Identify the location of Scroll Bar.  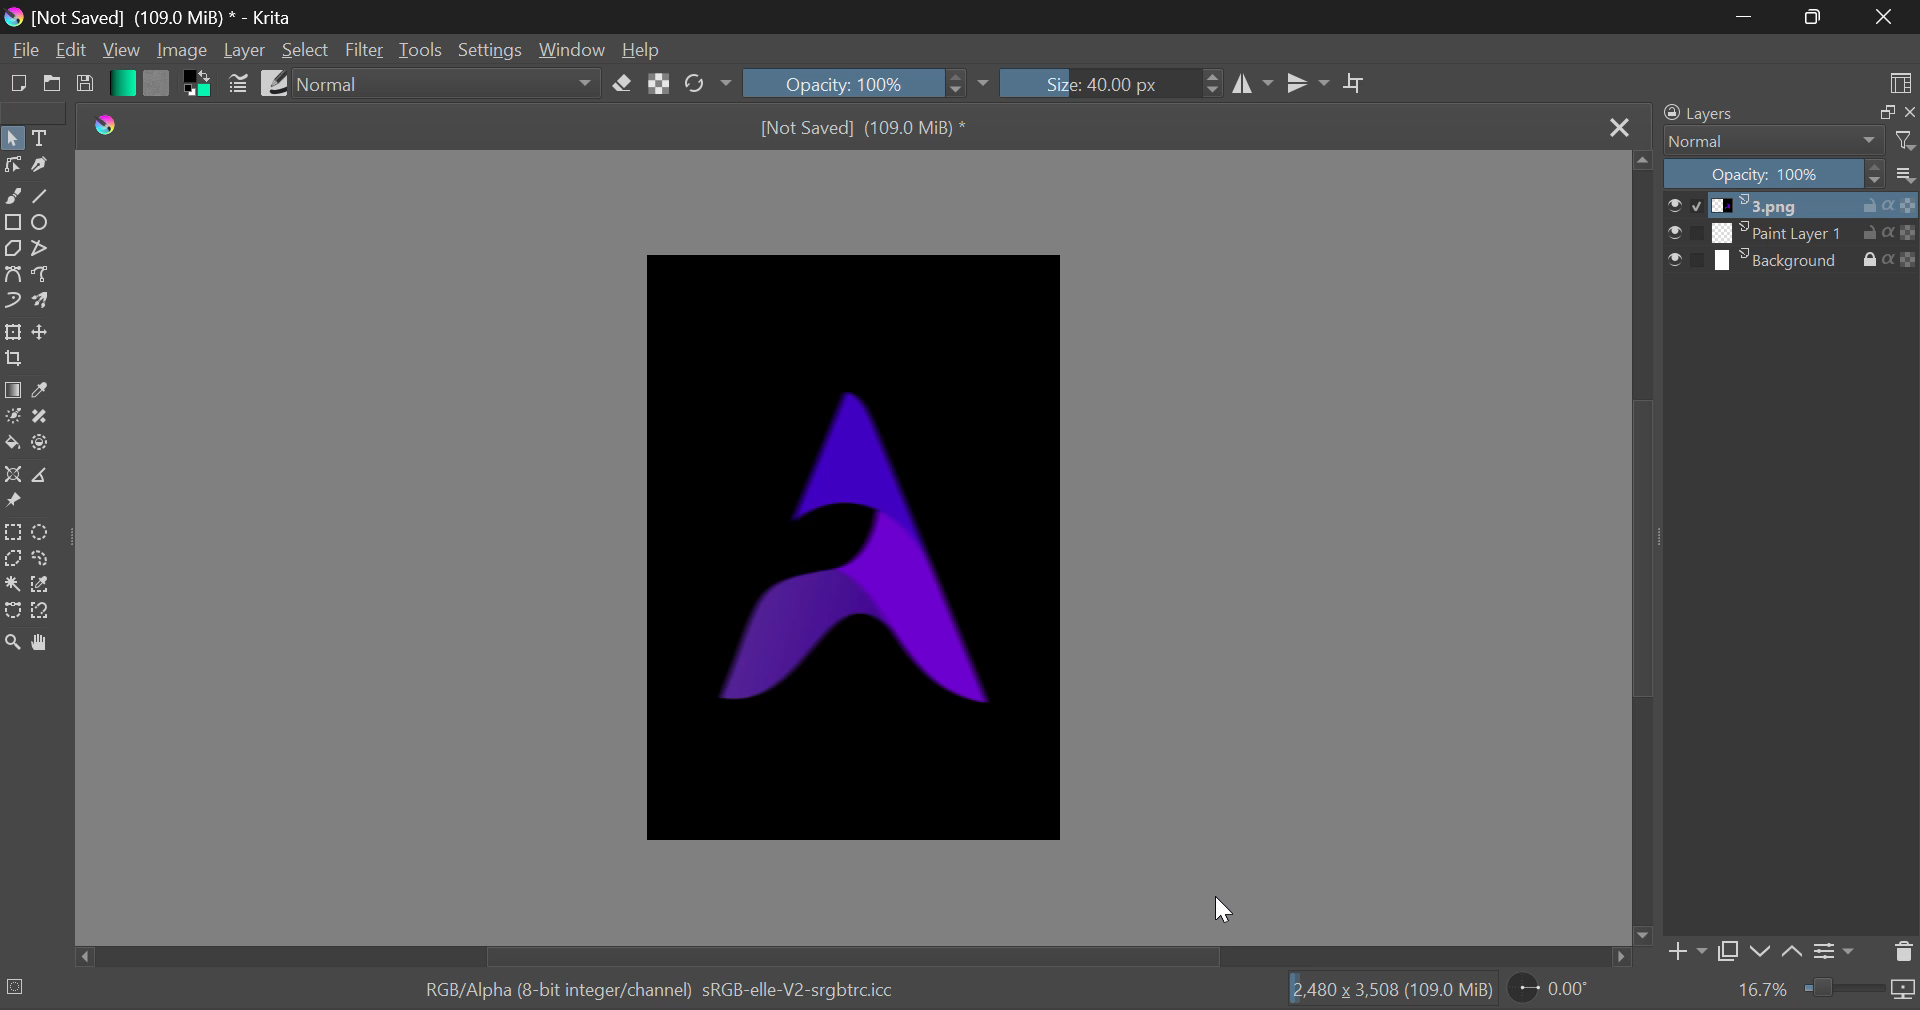
(853, 957).